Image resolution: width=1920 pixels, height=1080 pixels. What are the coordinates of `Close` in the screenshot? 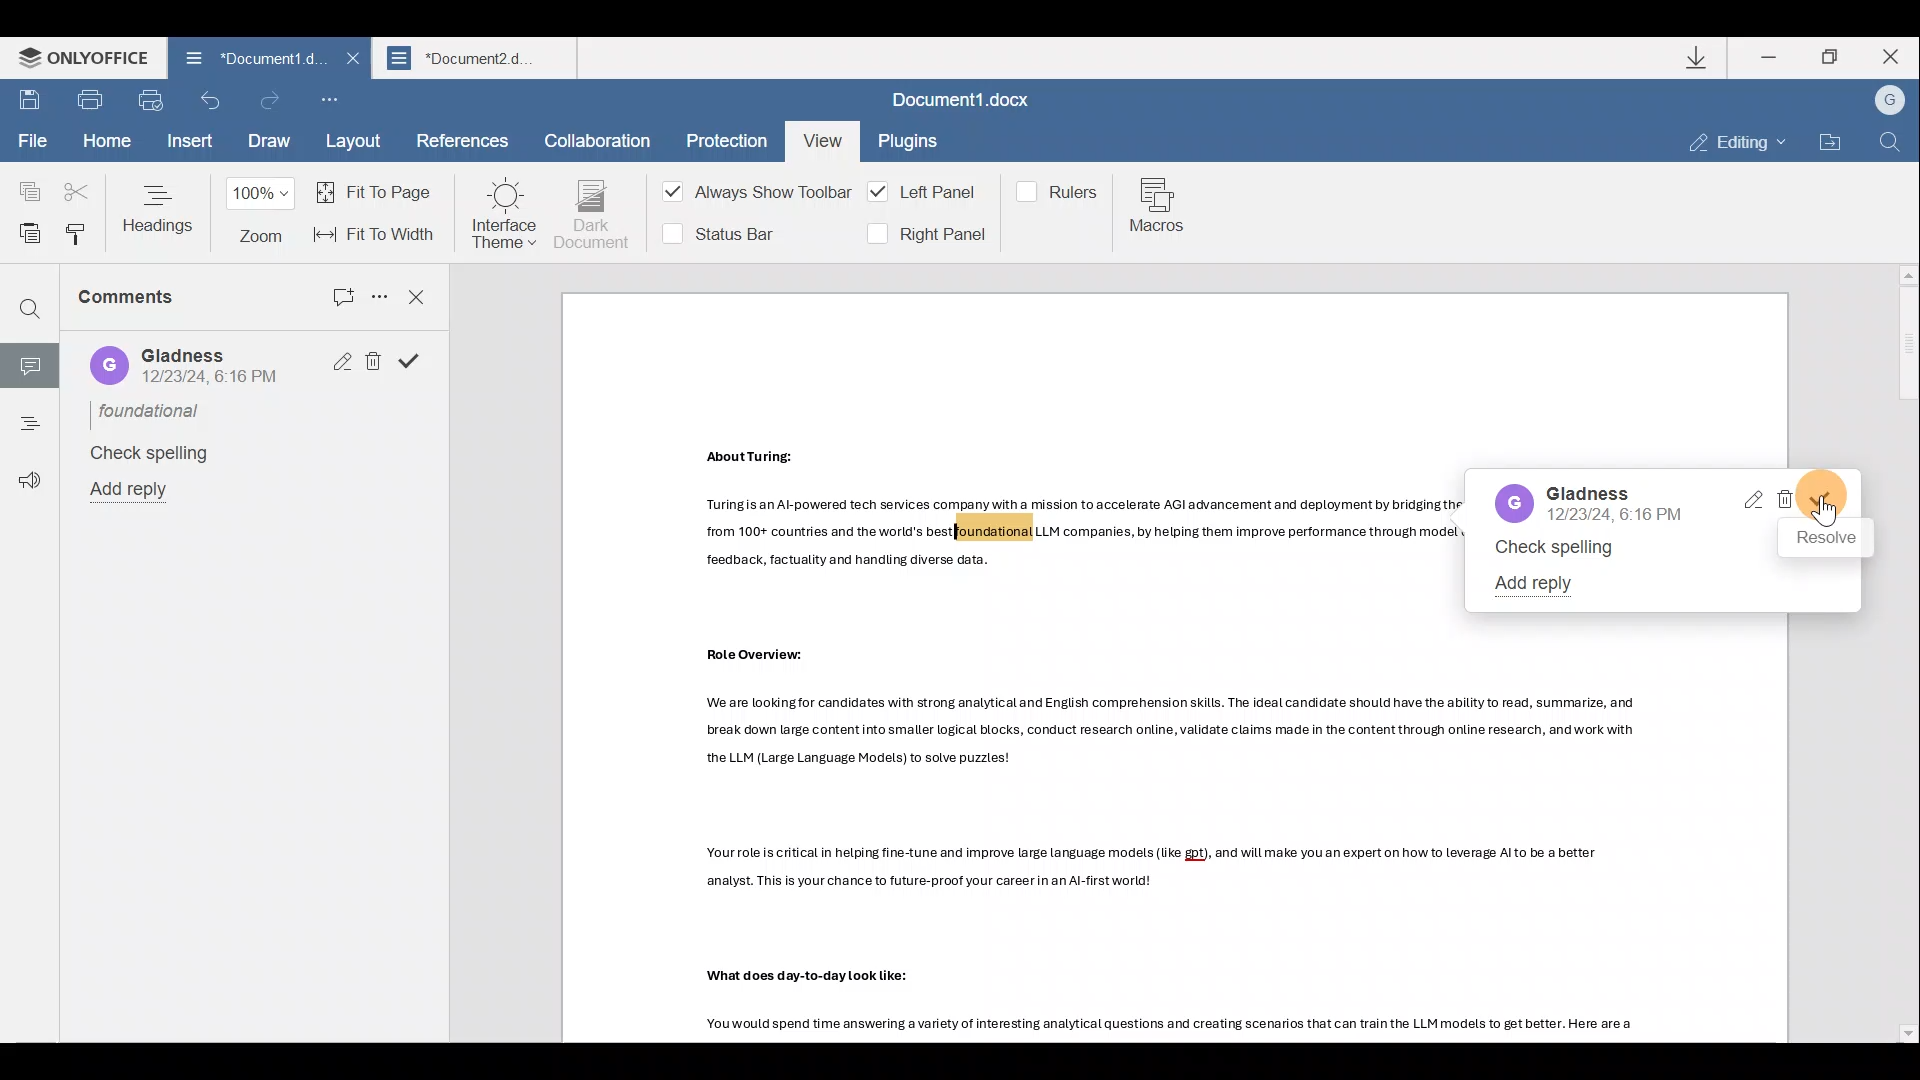 It's located at (1898, 59).